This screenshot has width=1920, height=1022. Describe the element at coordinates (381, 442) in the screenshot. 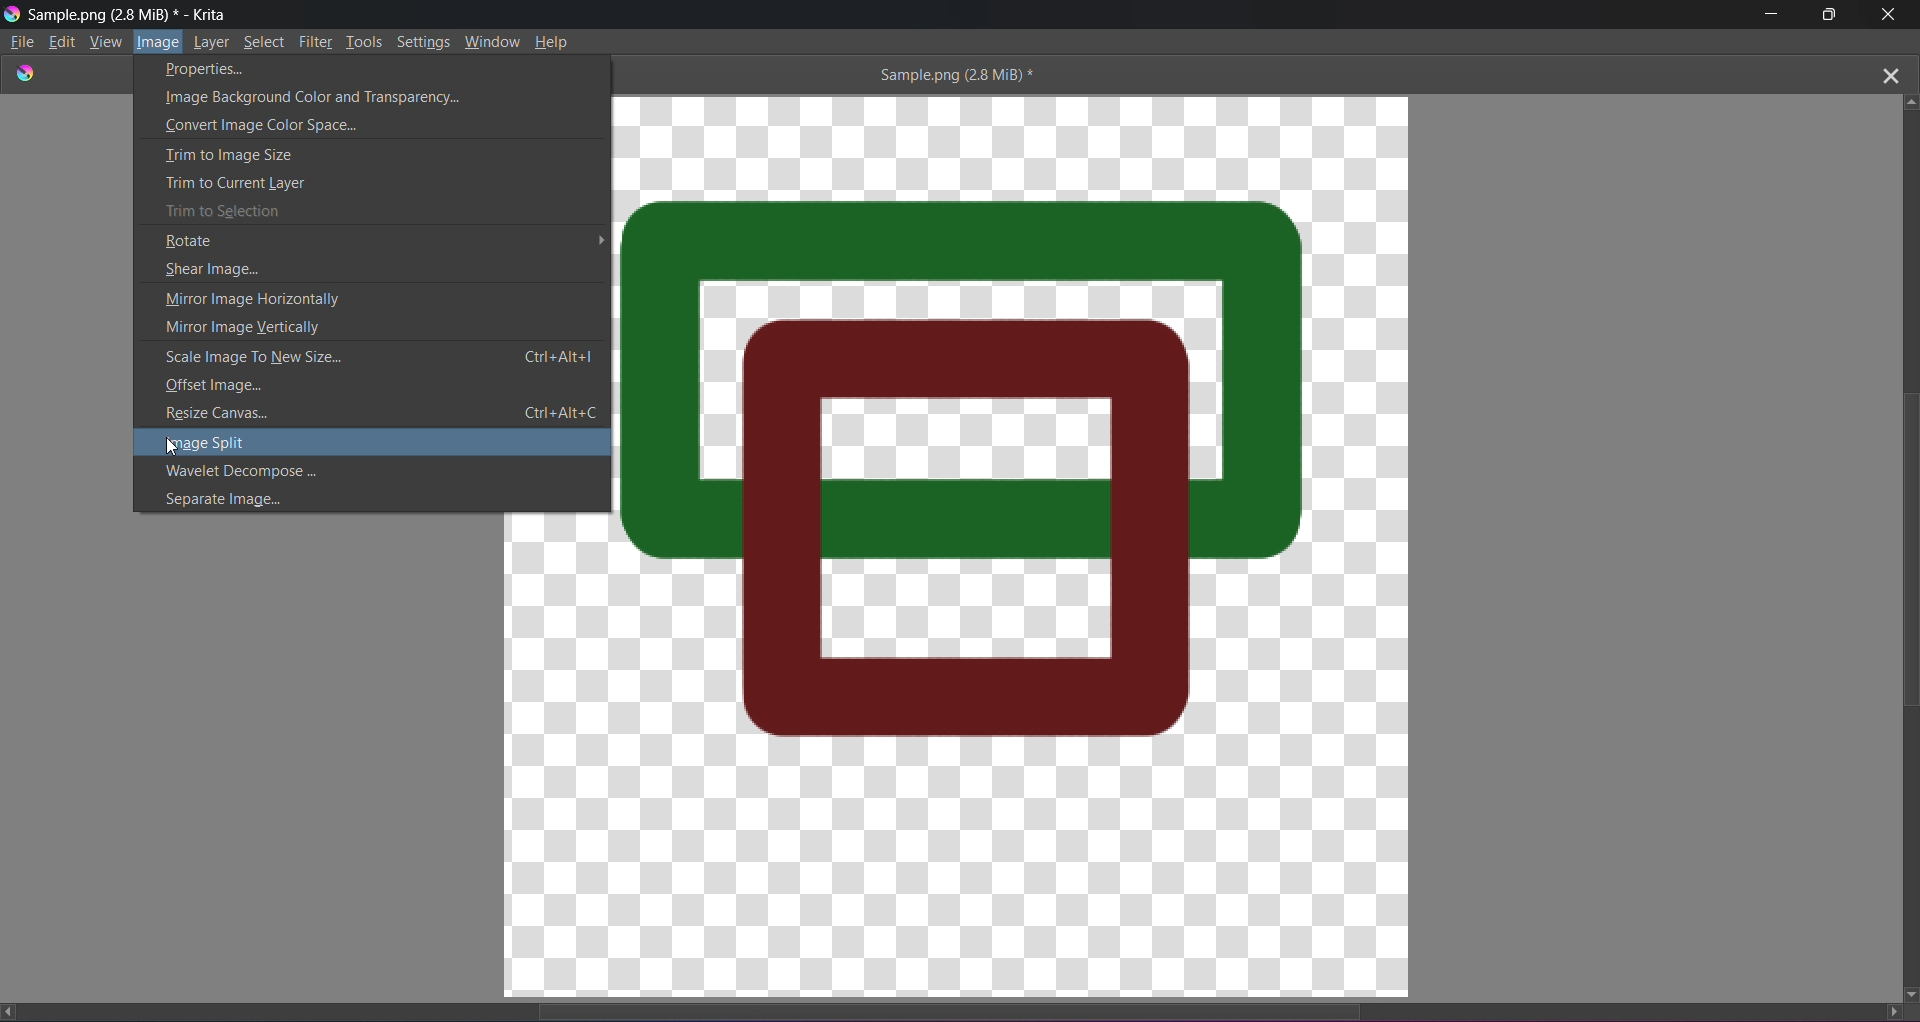

I see `Image Split` at that location.